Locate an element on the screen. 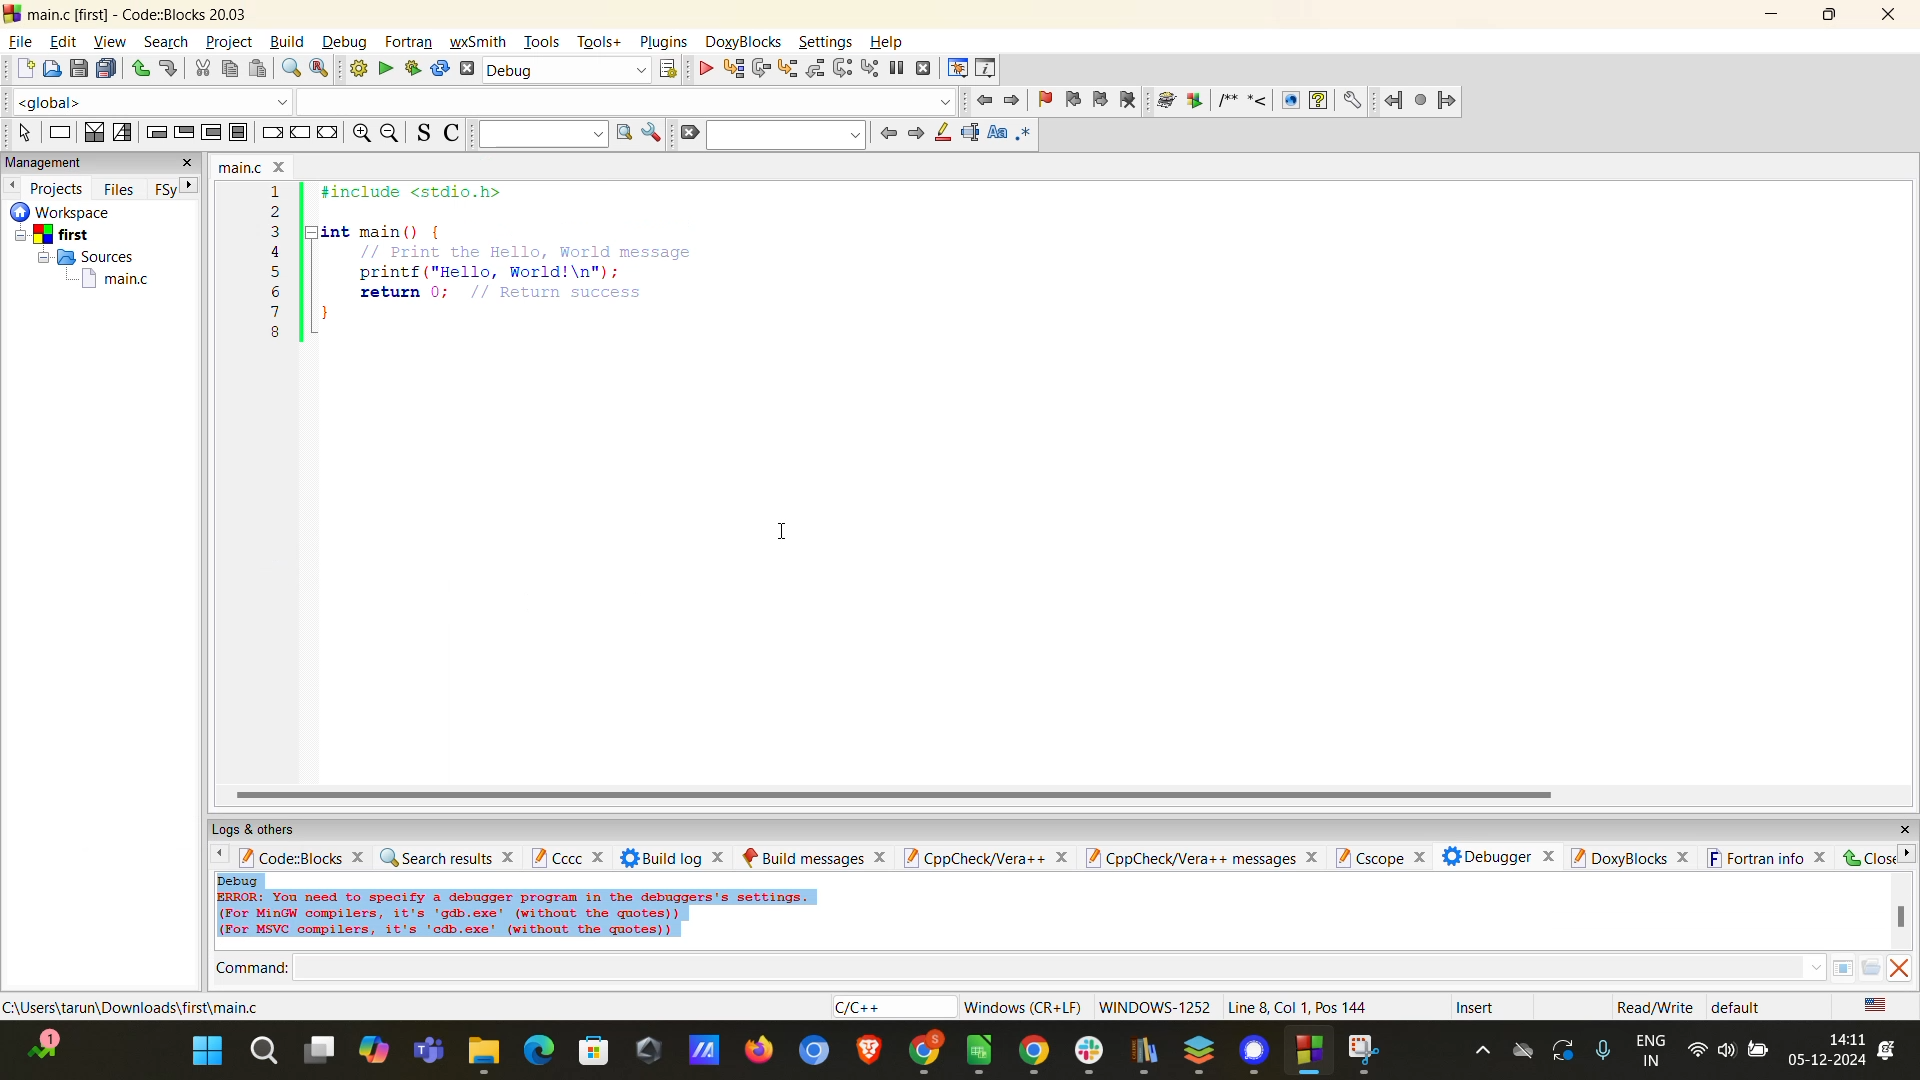  multiple screen is located at coordinates (318, 1050).